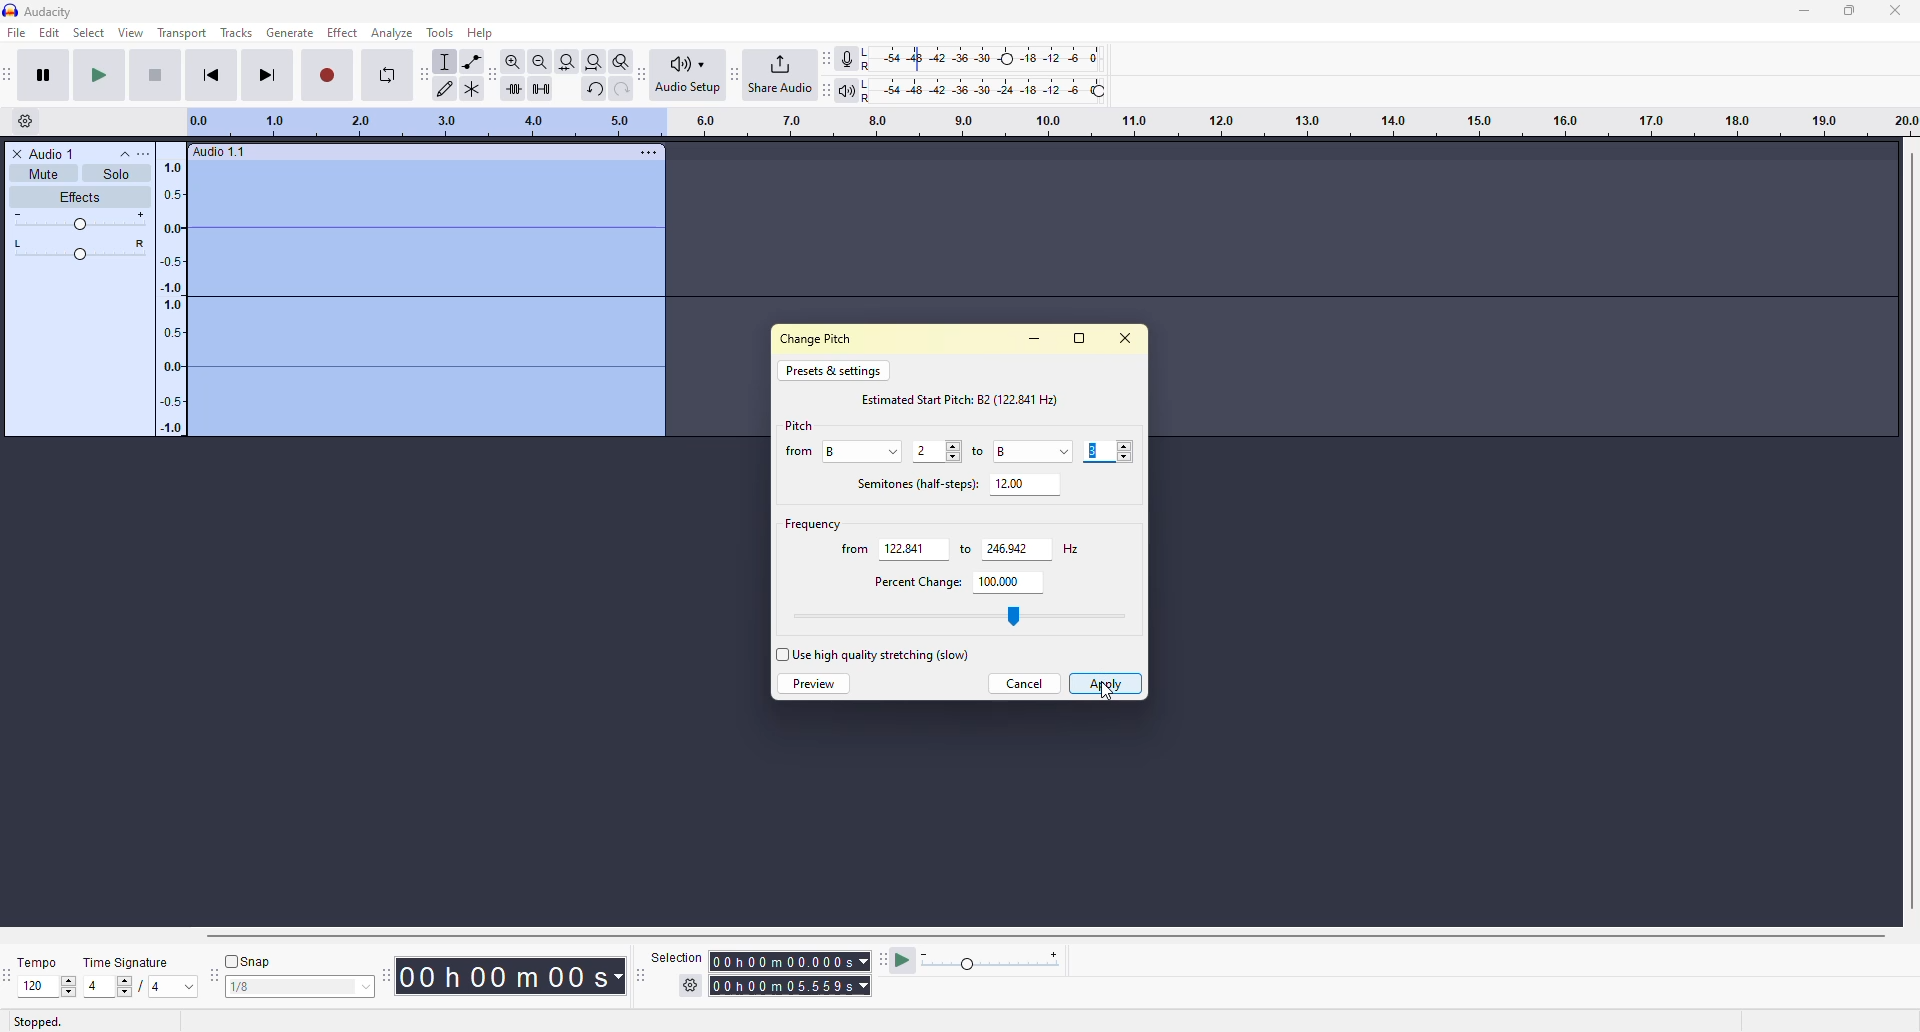  I want to click on stop, so click(153, 75).